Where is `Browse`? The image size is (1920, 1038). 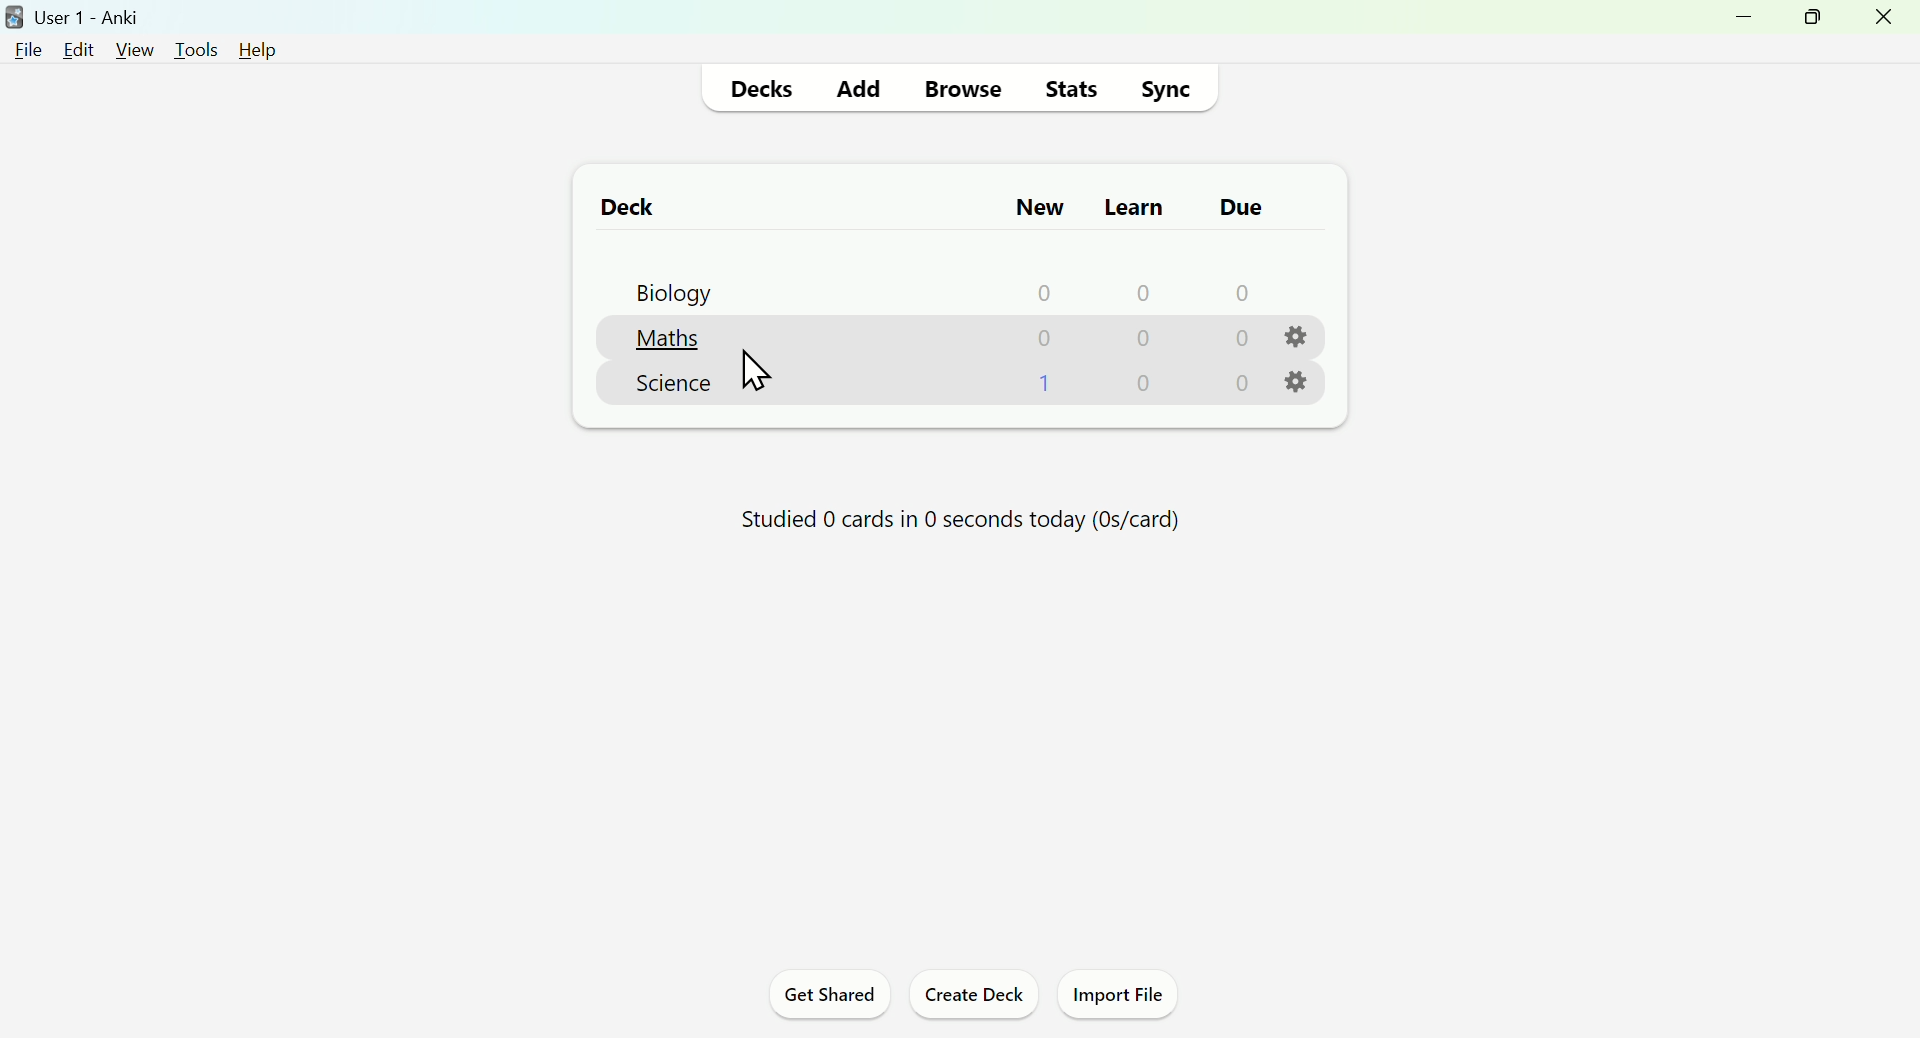
Browse is located at coordinates (958, 91).